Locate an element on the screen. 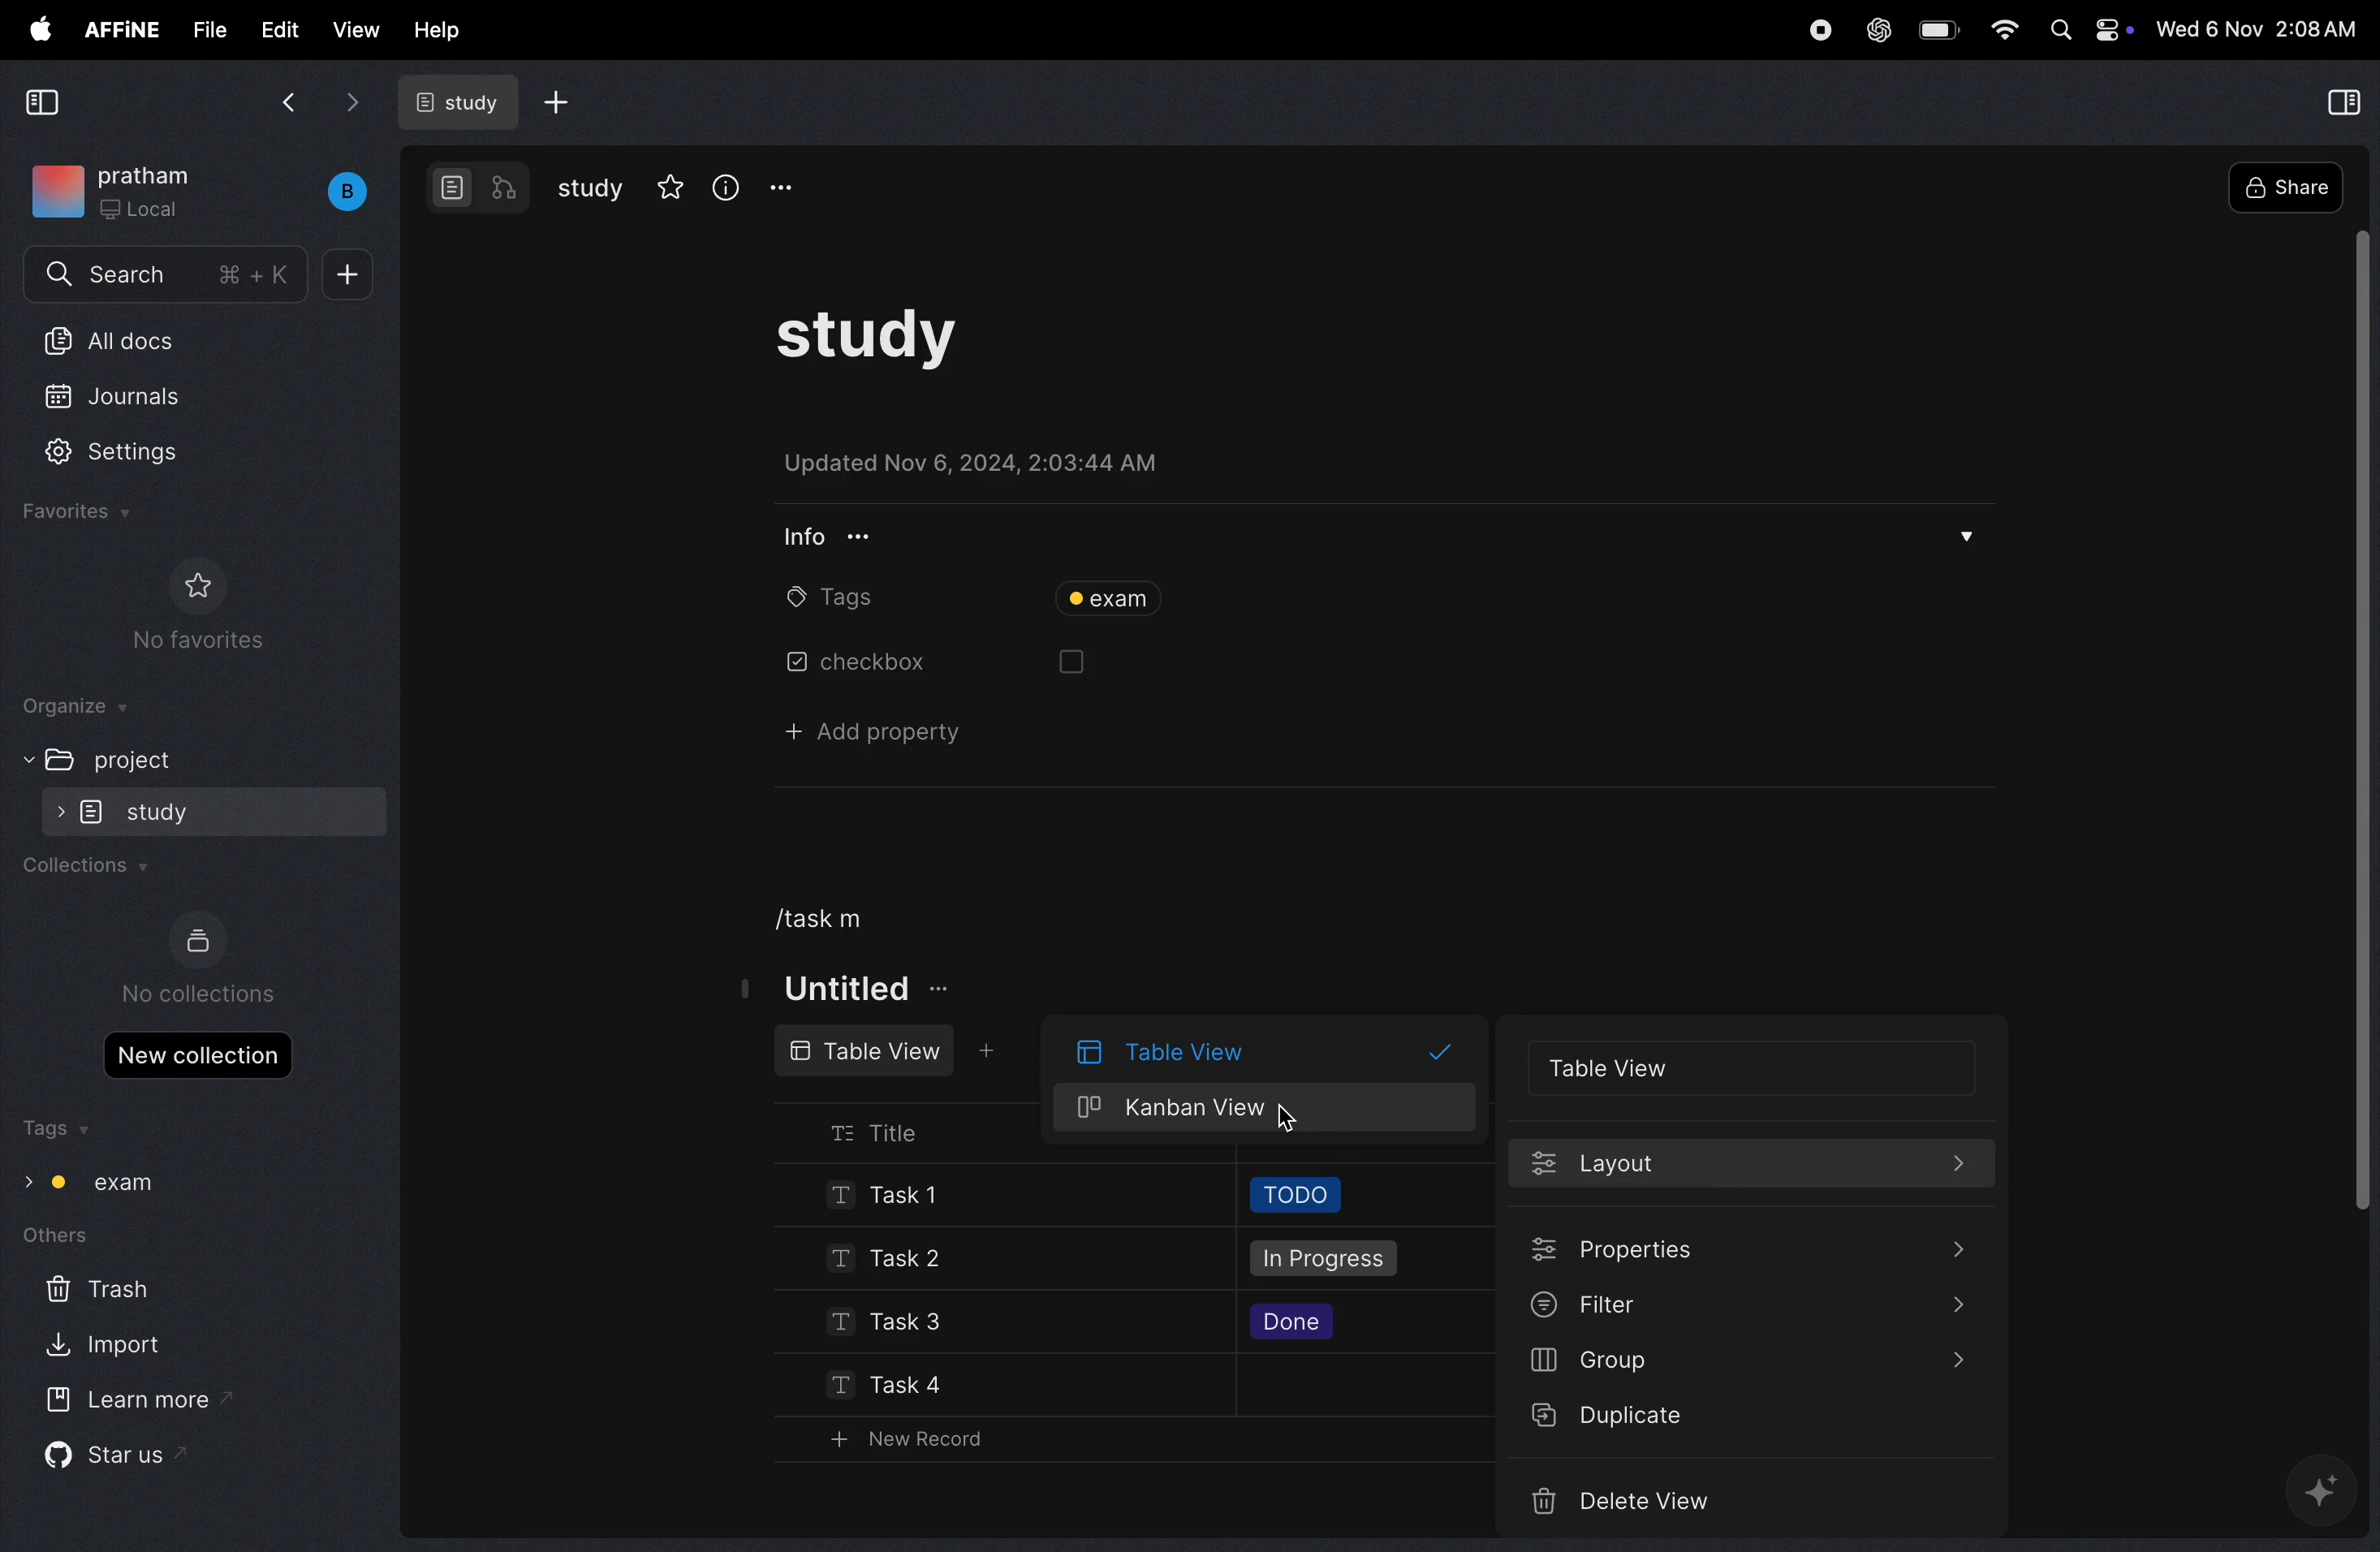 The image size is (2380, 1552). gemini is located at coordinates (2321, 1487).